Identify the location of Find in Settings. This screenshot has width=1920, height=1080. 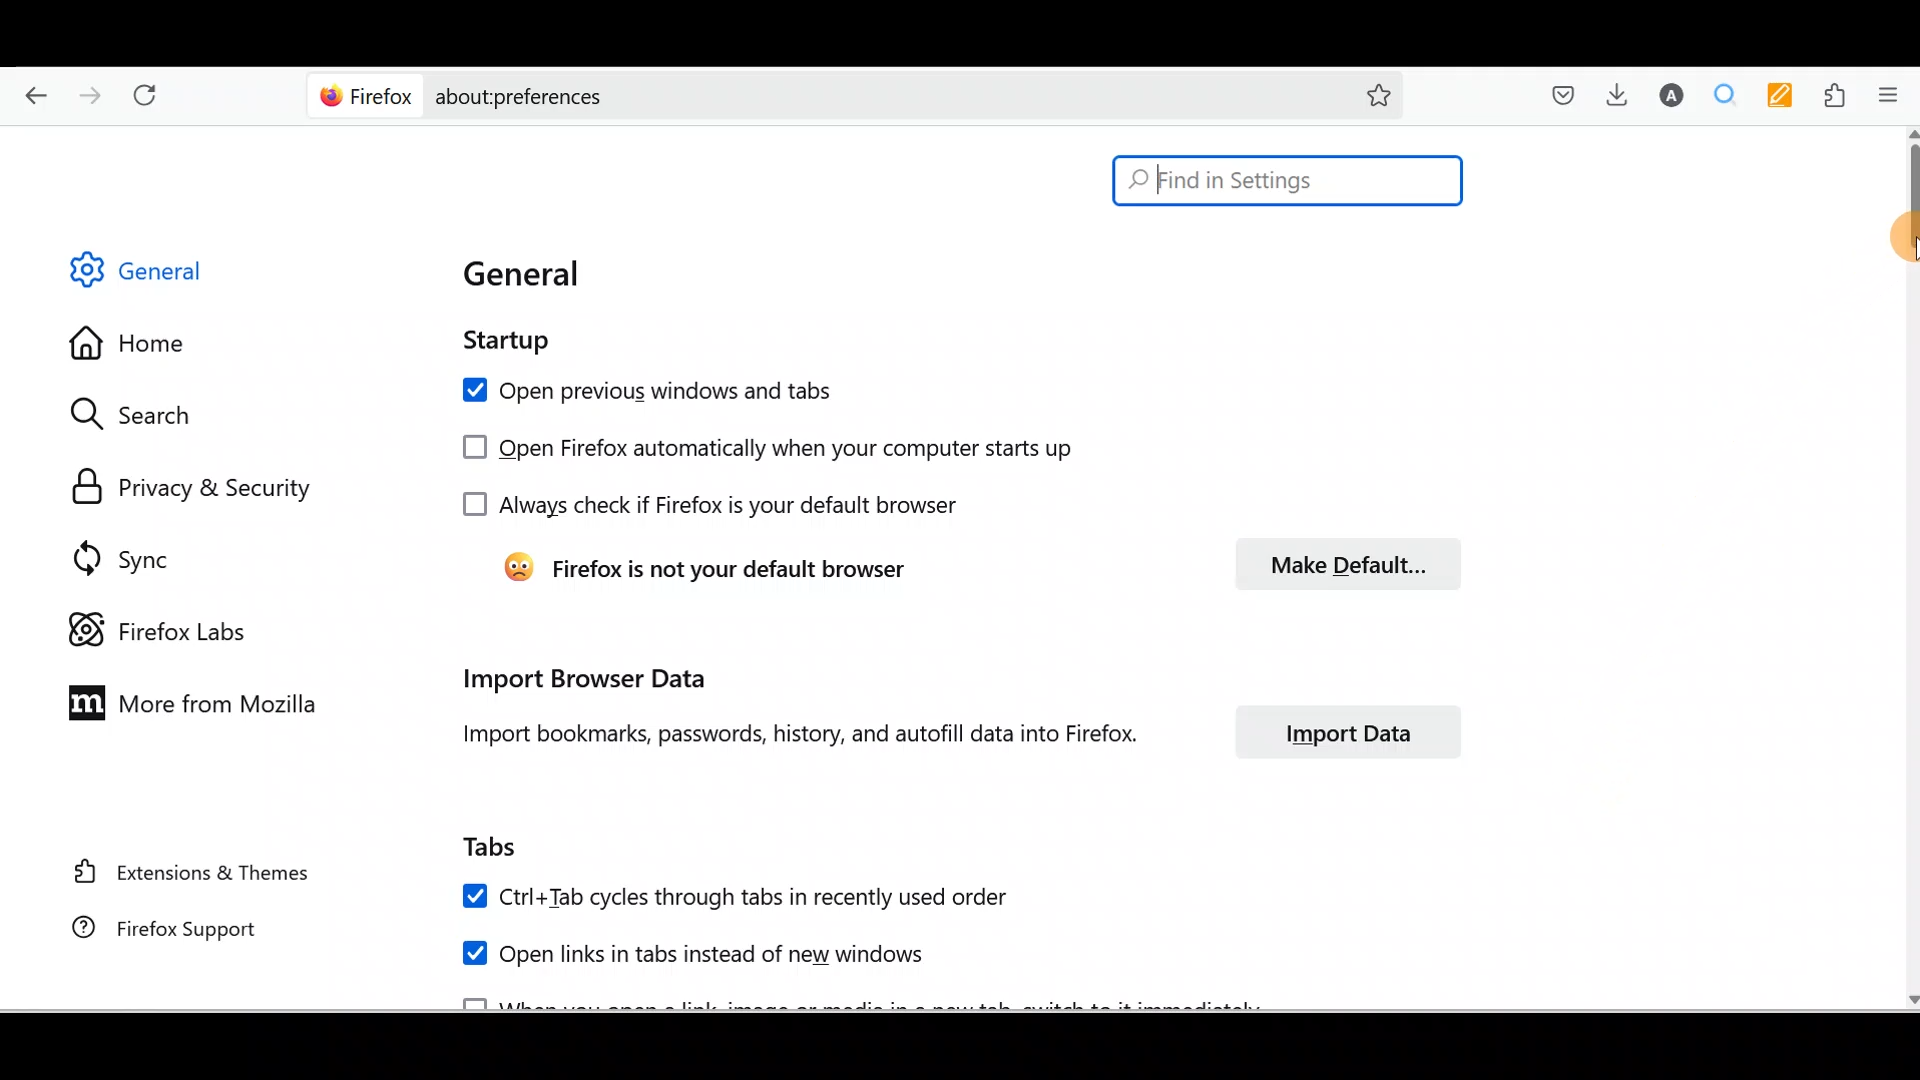
(1296, 181).